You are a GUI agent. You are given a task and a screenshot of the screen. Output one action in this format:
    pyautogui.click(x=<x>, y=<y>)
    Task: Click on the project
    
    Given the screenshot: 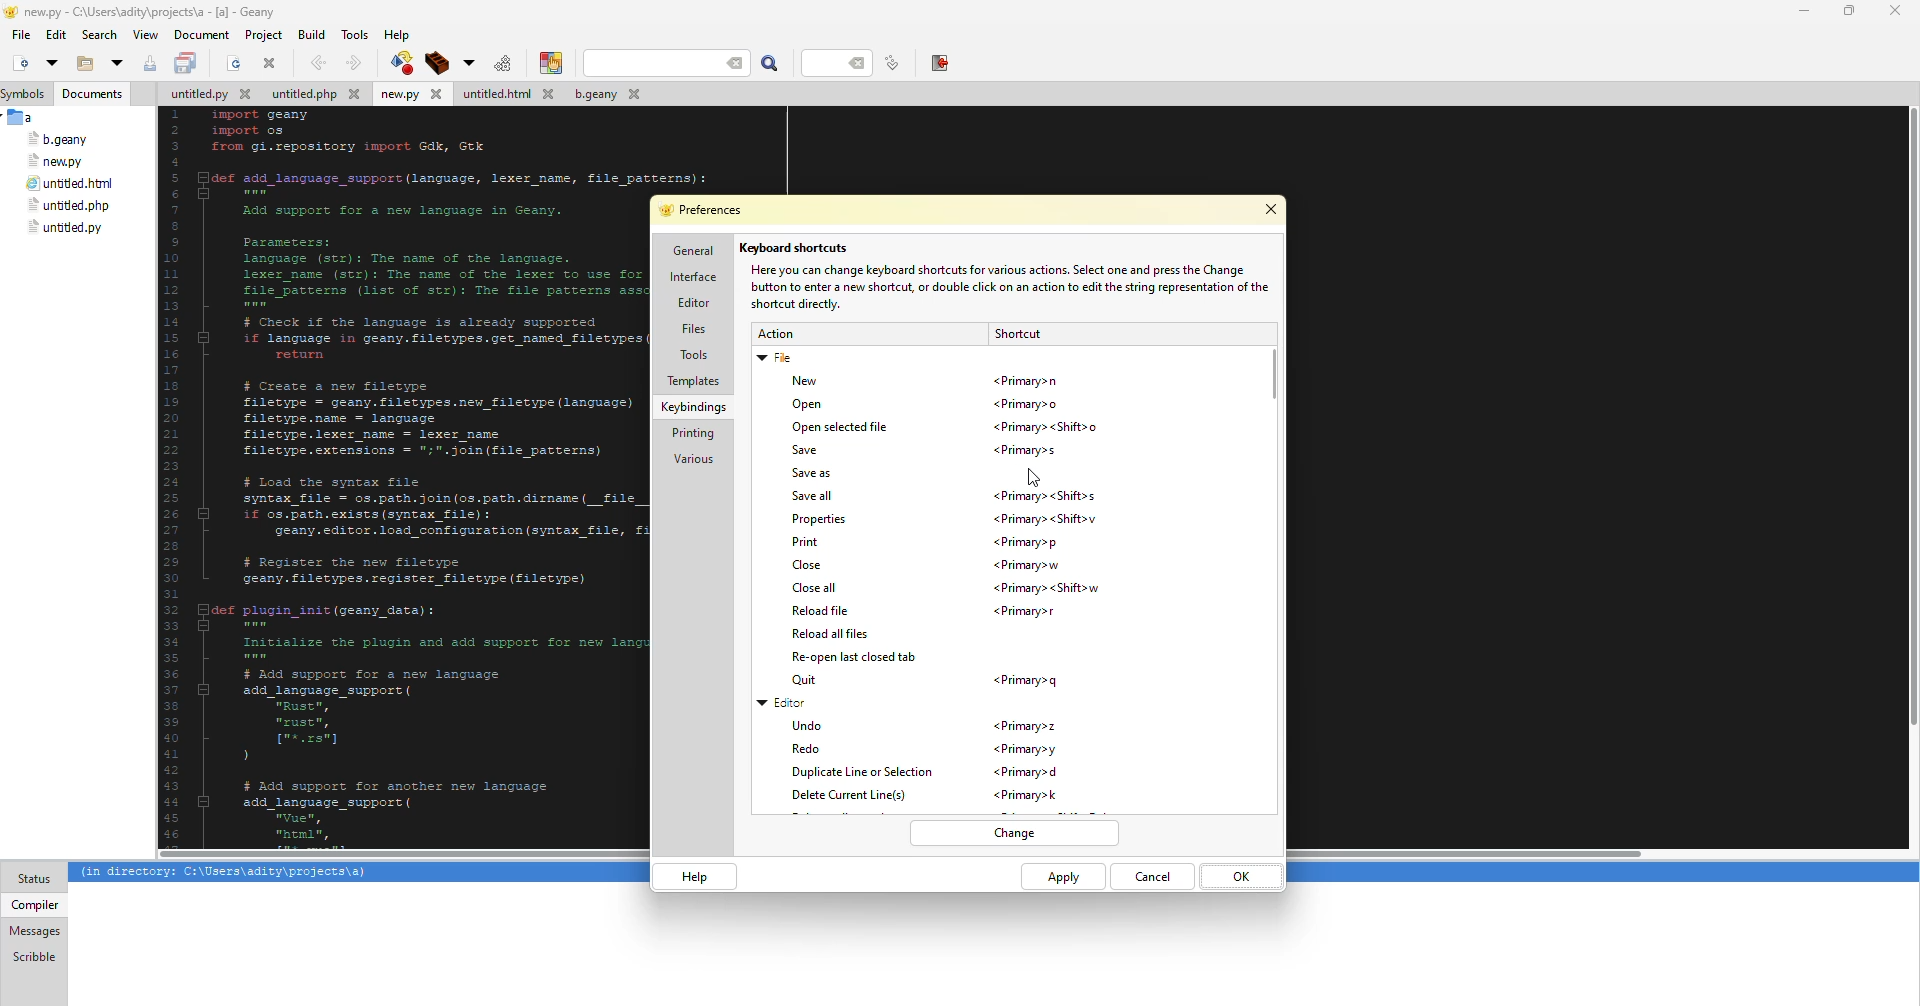 What is the action you would take?
    pyautogui.click(x=263, y=35)
    